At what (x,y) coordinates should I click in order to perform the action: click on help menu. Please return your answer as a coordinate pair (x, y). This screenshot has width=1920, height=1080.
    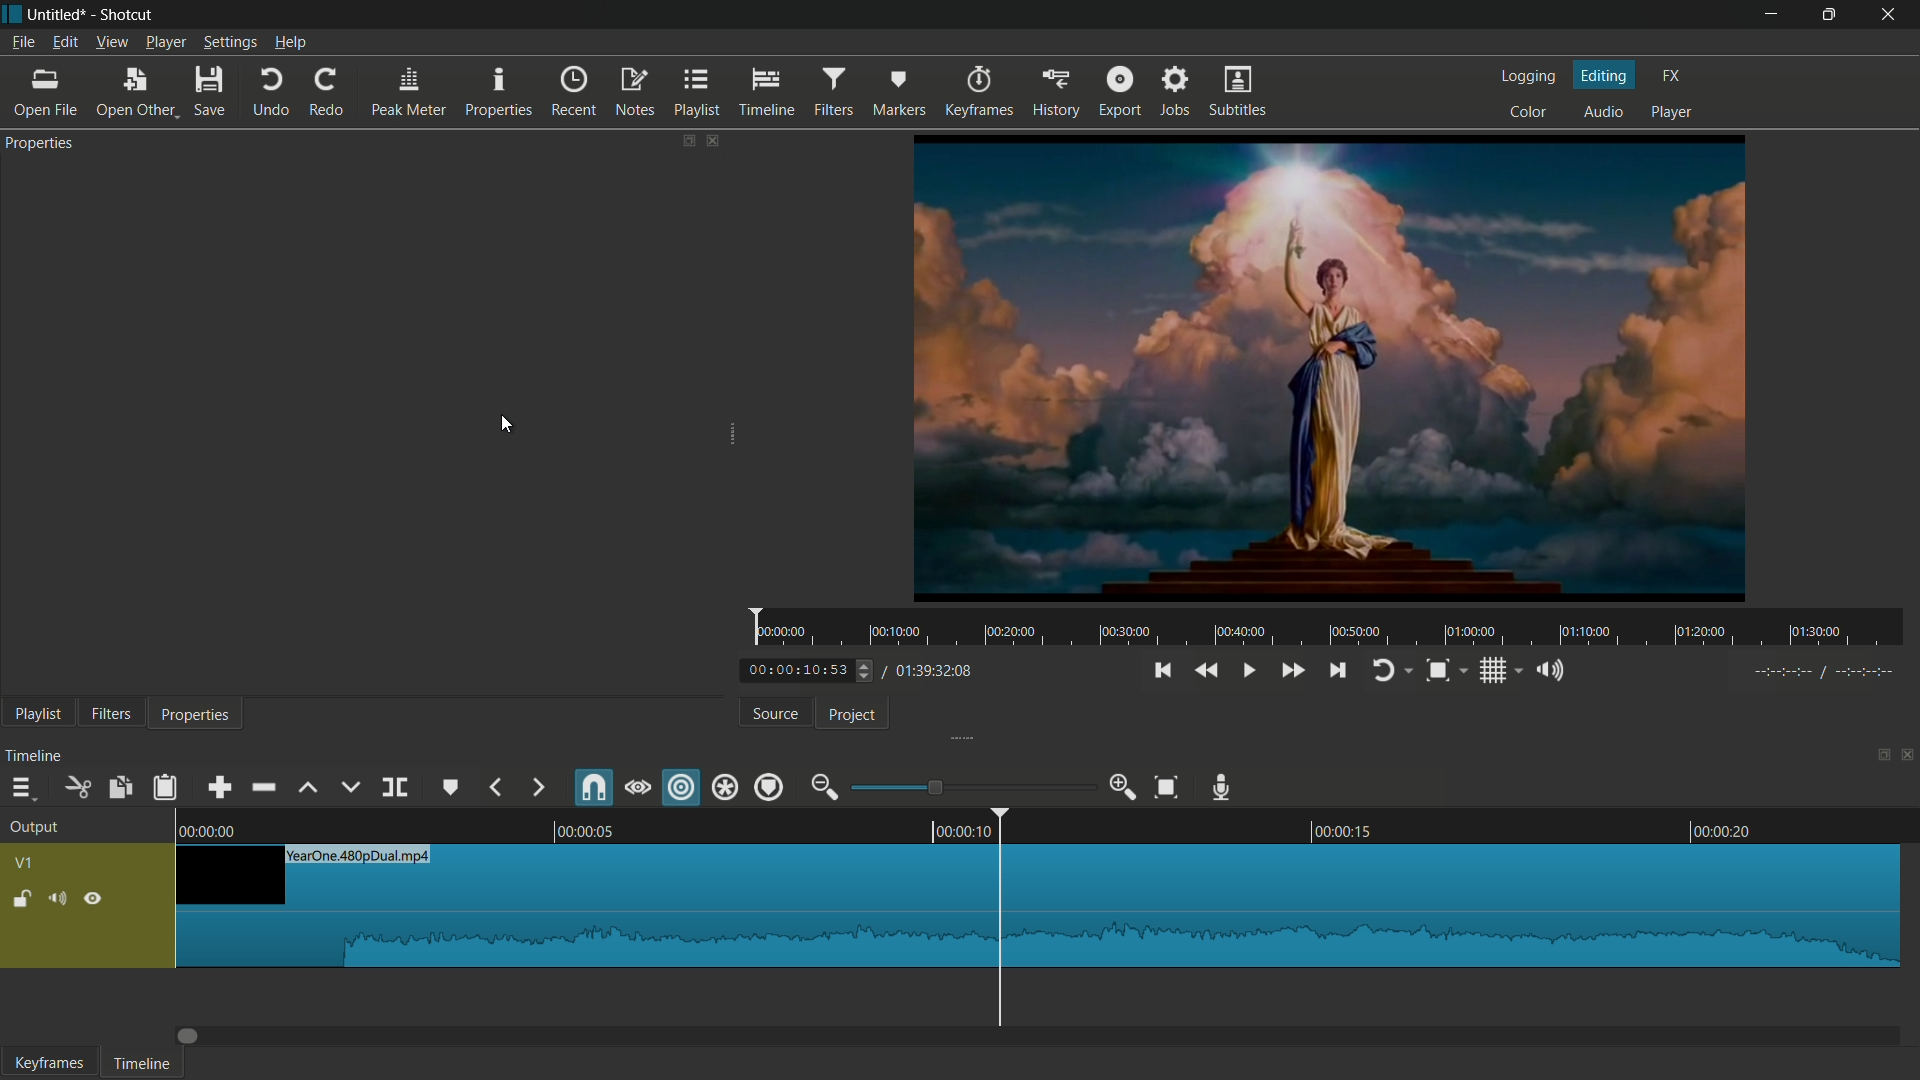
    Looking at the image, I should click on (291, 43).